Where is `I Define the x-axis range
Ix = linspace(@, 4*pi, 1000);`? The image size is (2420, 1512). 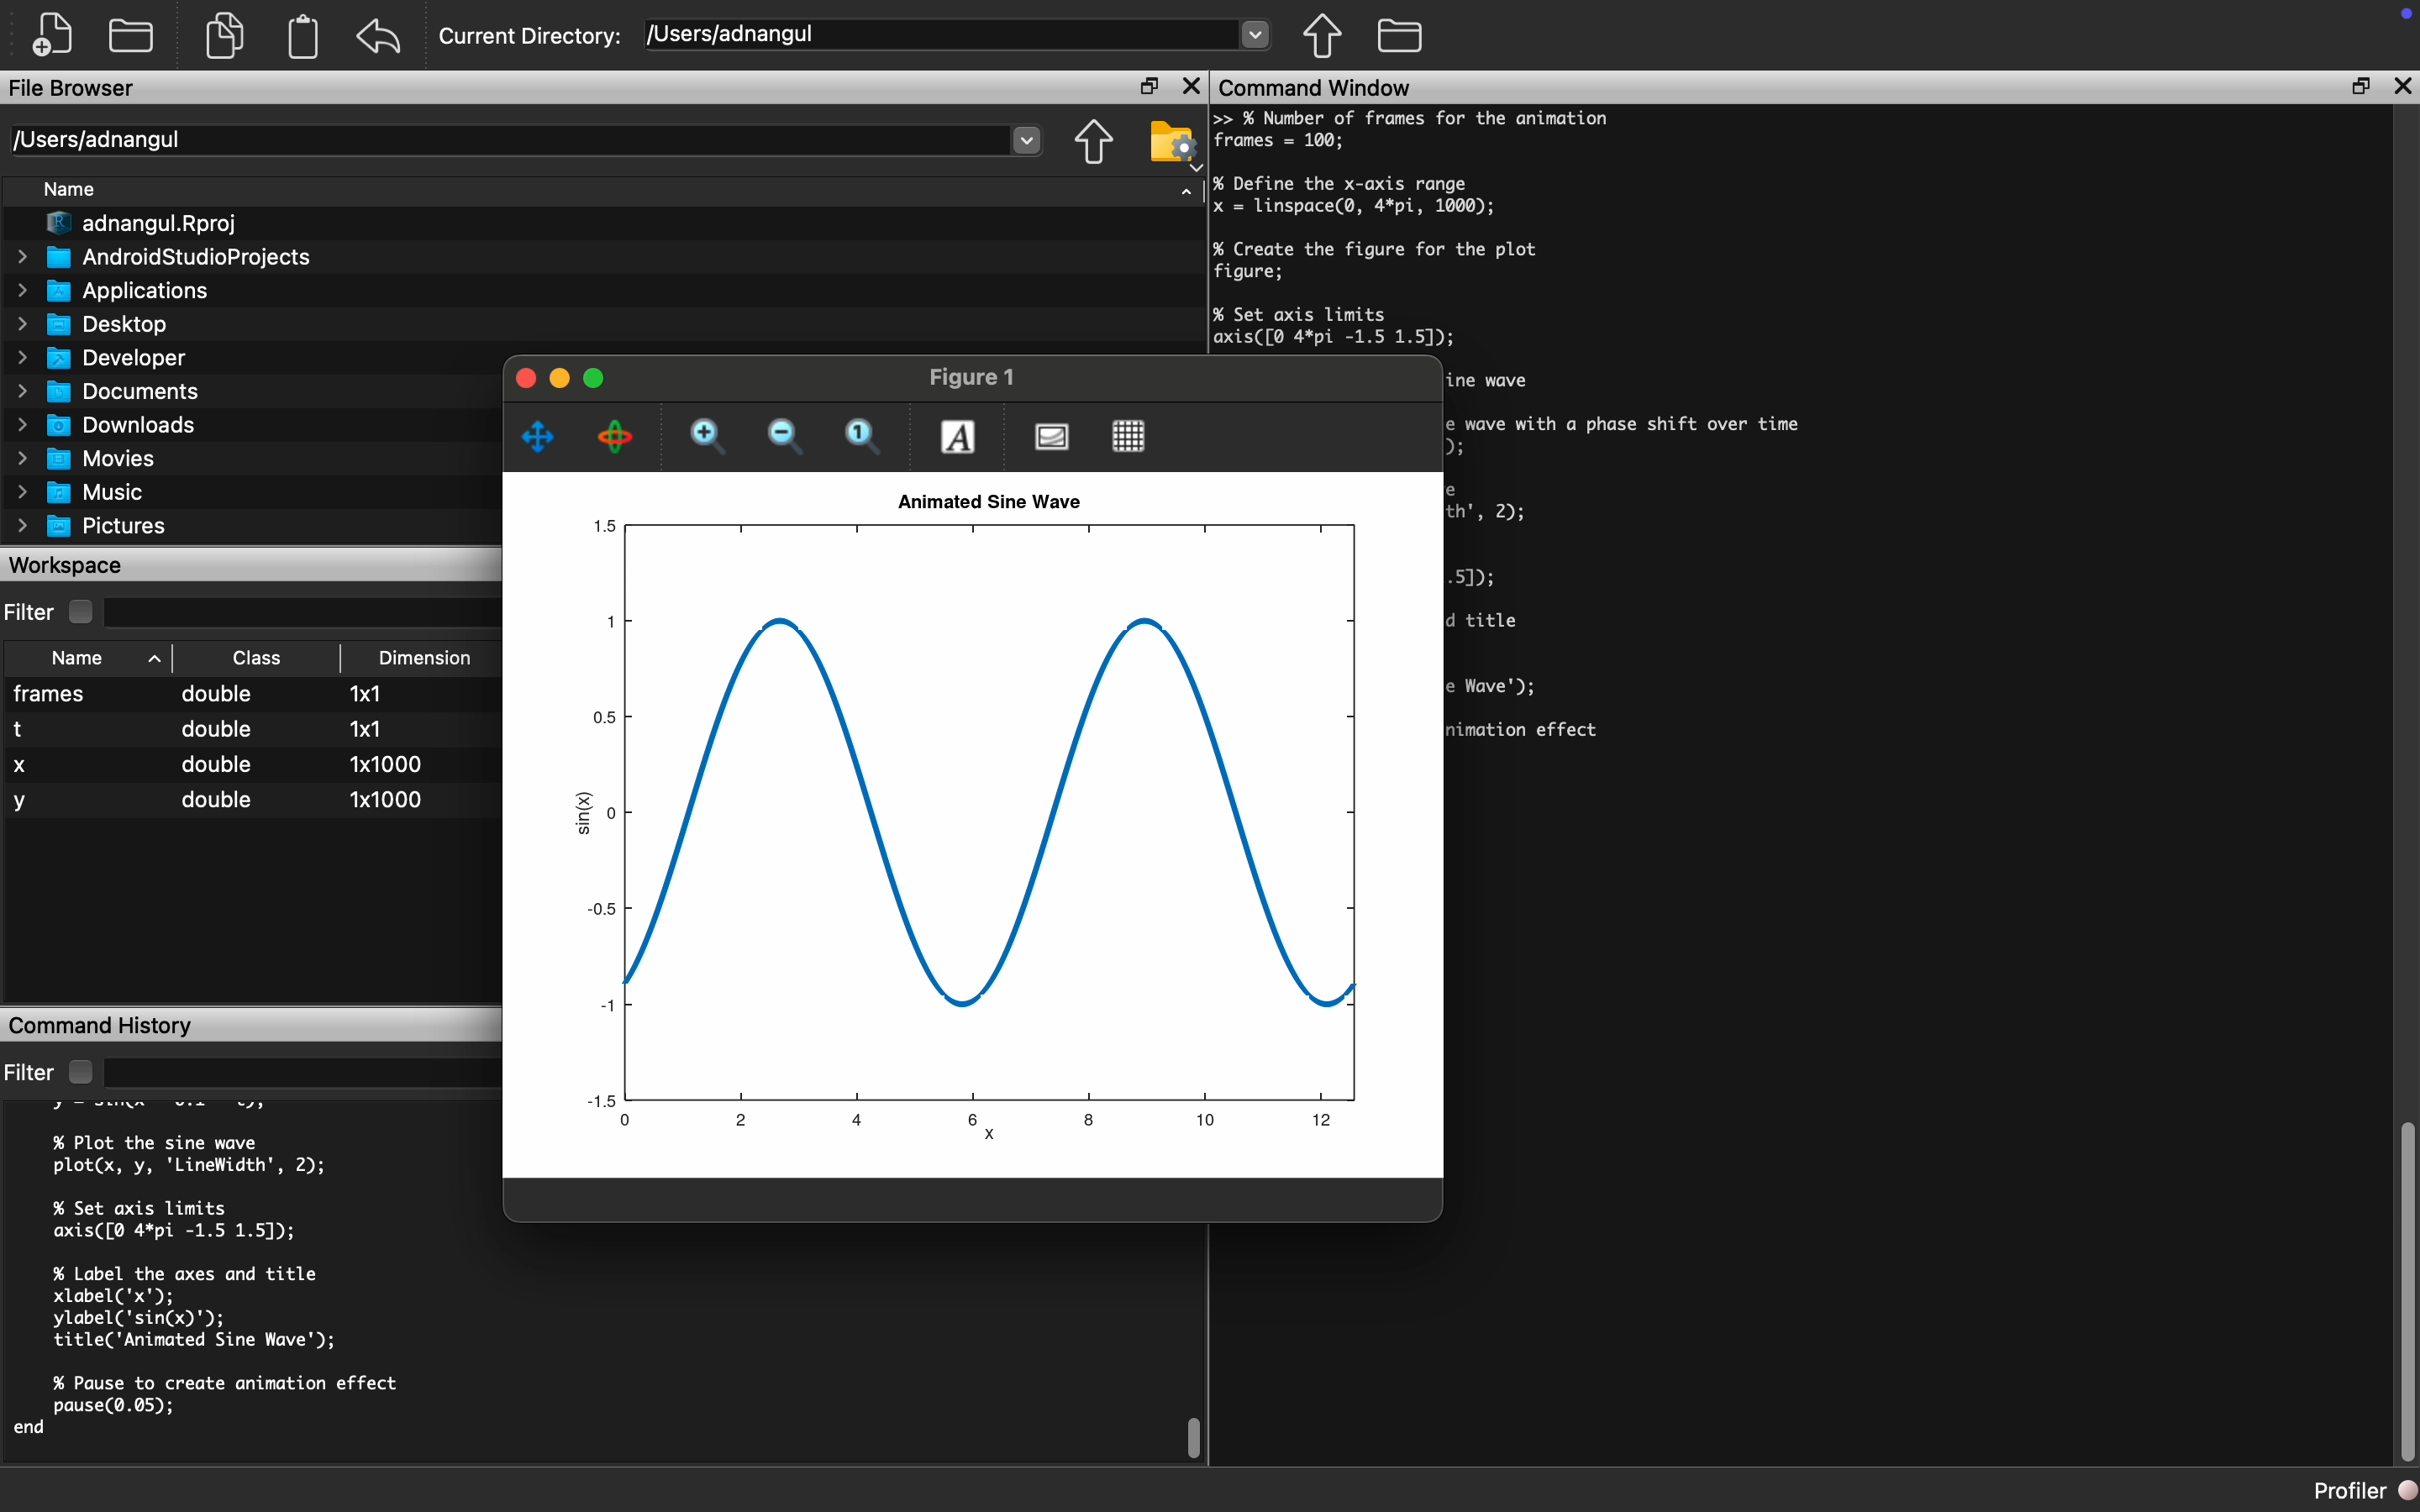 I Define the x-axis range
Ix = linspace(@, 4*pi, 1000); is located at coordinates (1358, 195).